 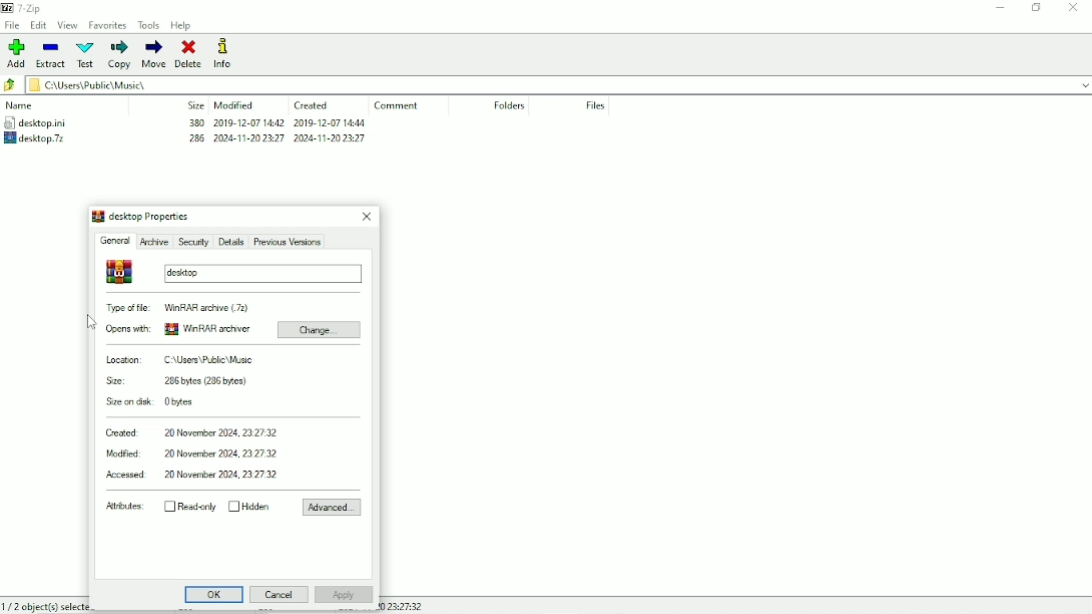 I want to click on modified date & time, so click(x=248, y=123).